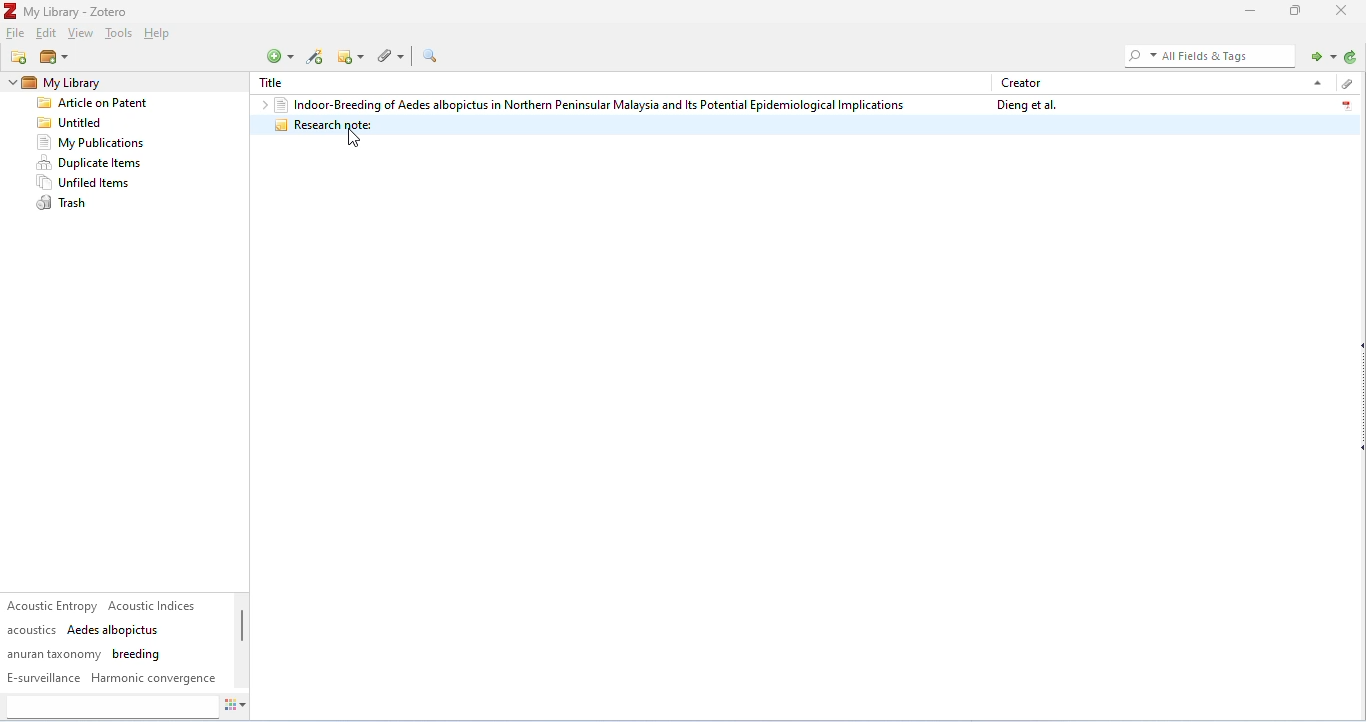 This screenshot has height=722, width=1366. Describe the element at coordinates (90, 143) in the screenshot. I see `my publication` at that location.